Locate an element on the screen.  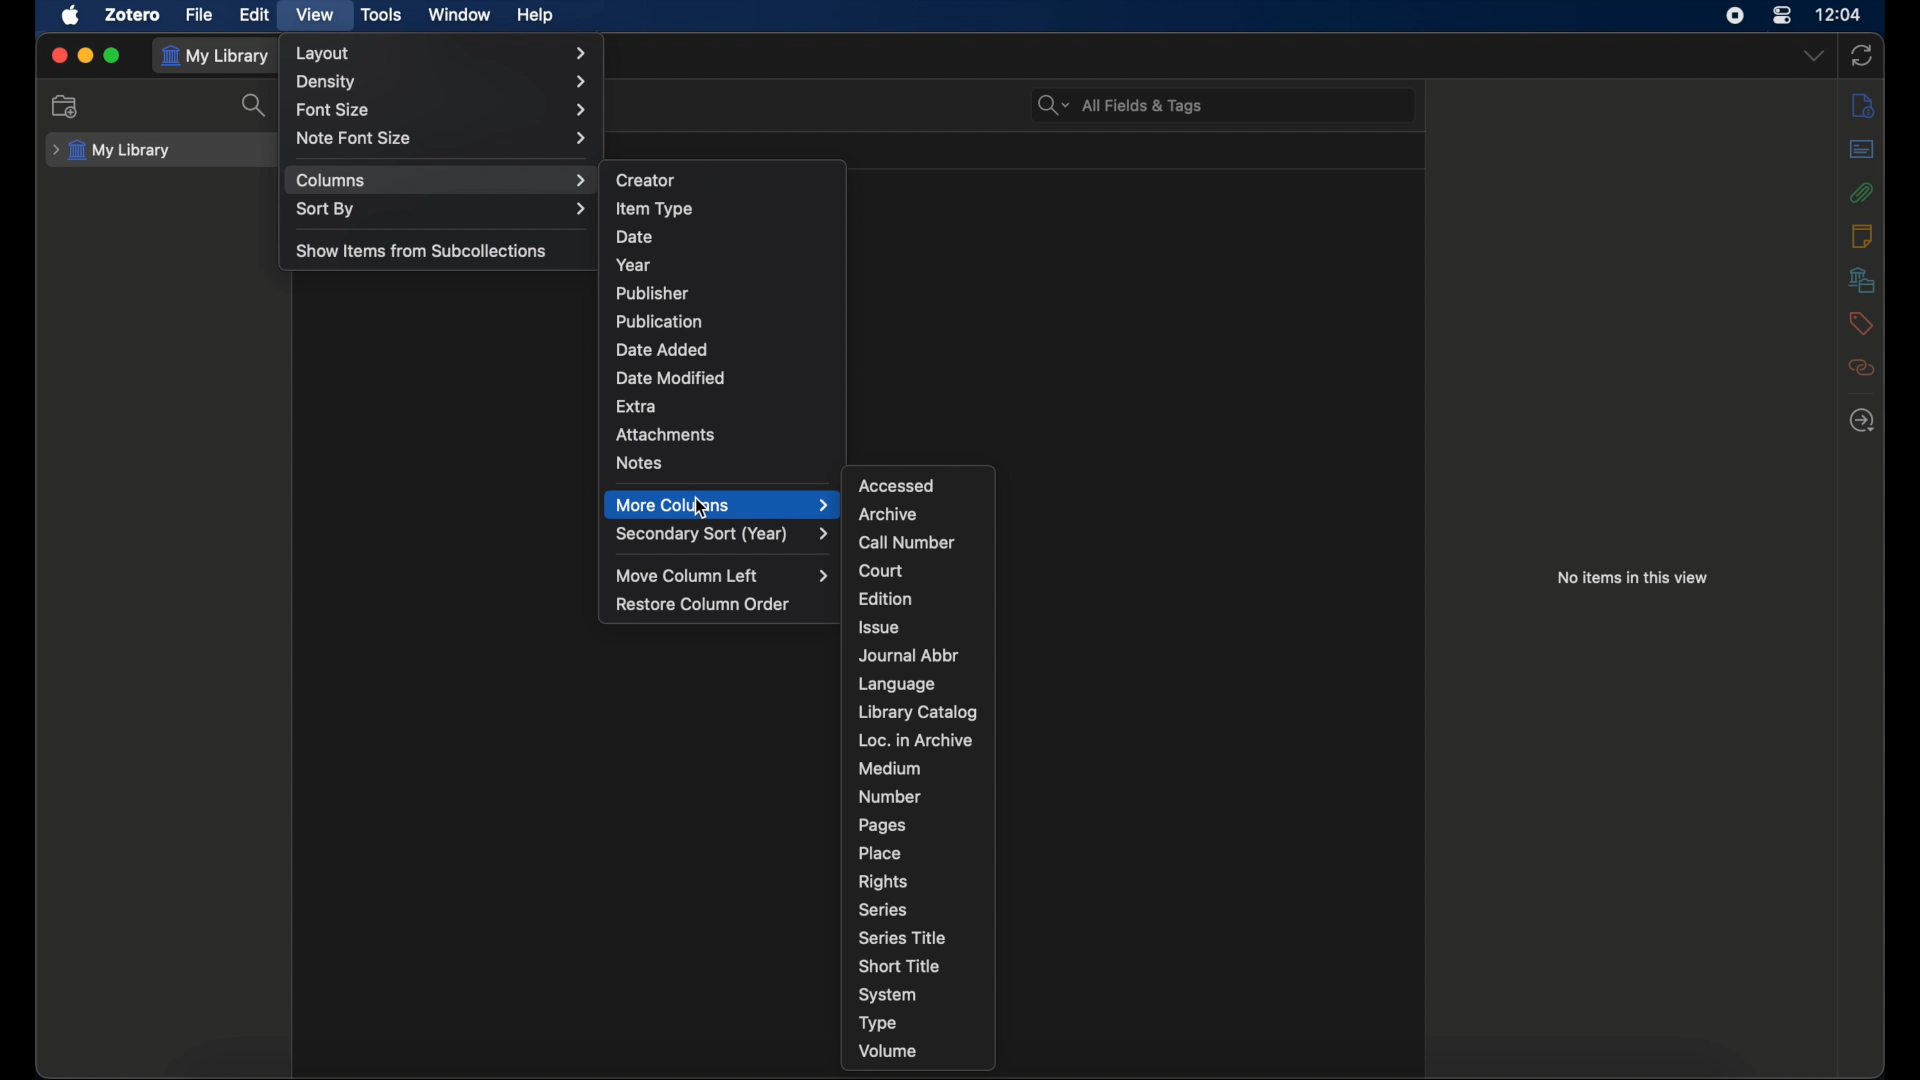
screen recorder is located at coordinates (1735, 16).